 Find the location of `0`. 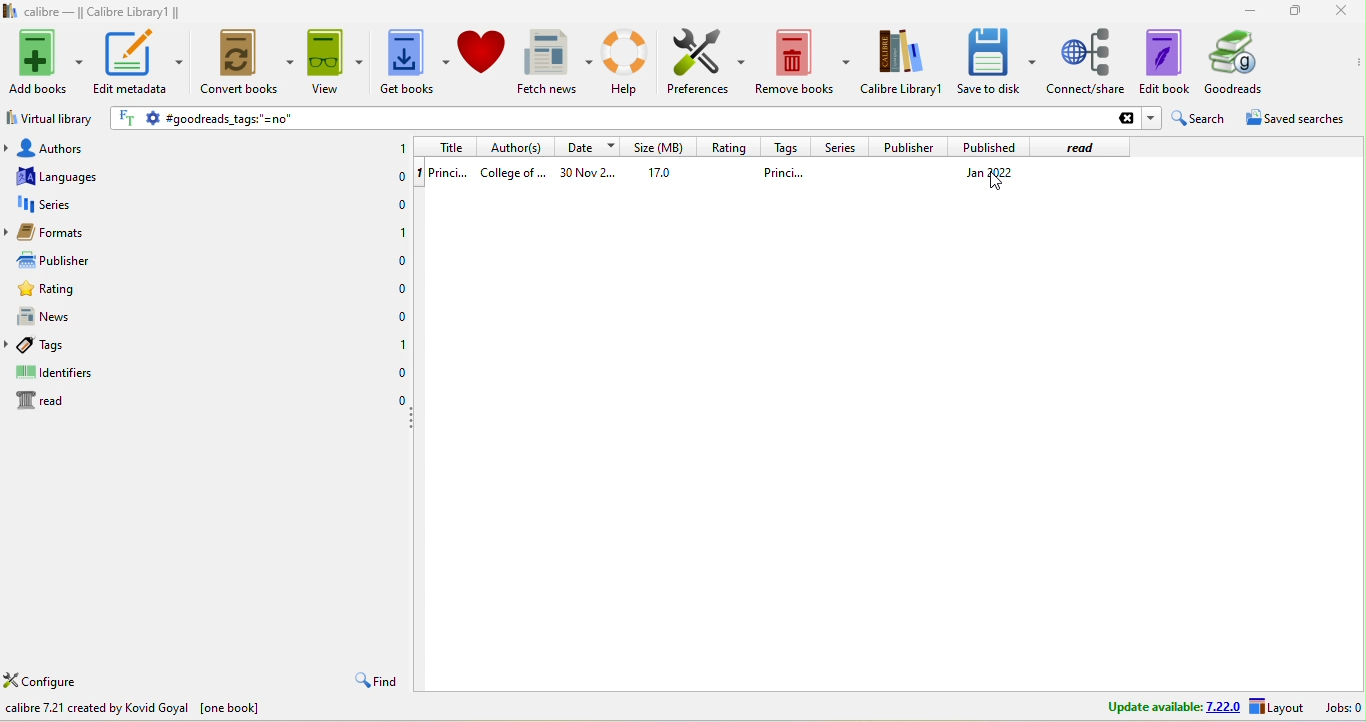

0 is located at coordinates (401, 262).